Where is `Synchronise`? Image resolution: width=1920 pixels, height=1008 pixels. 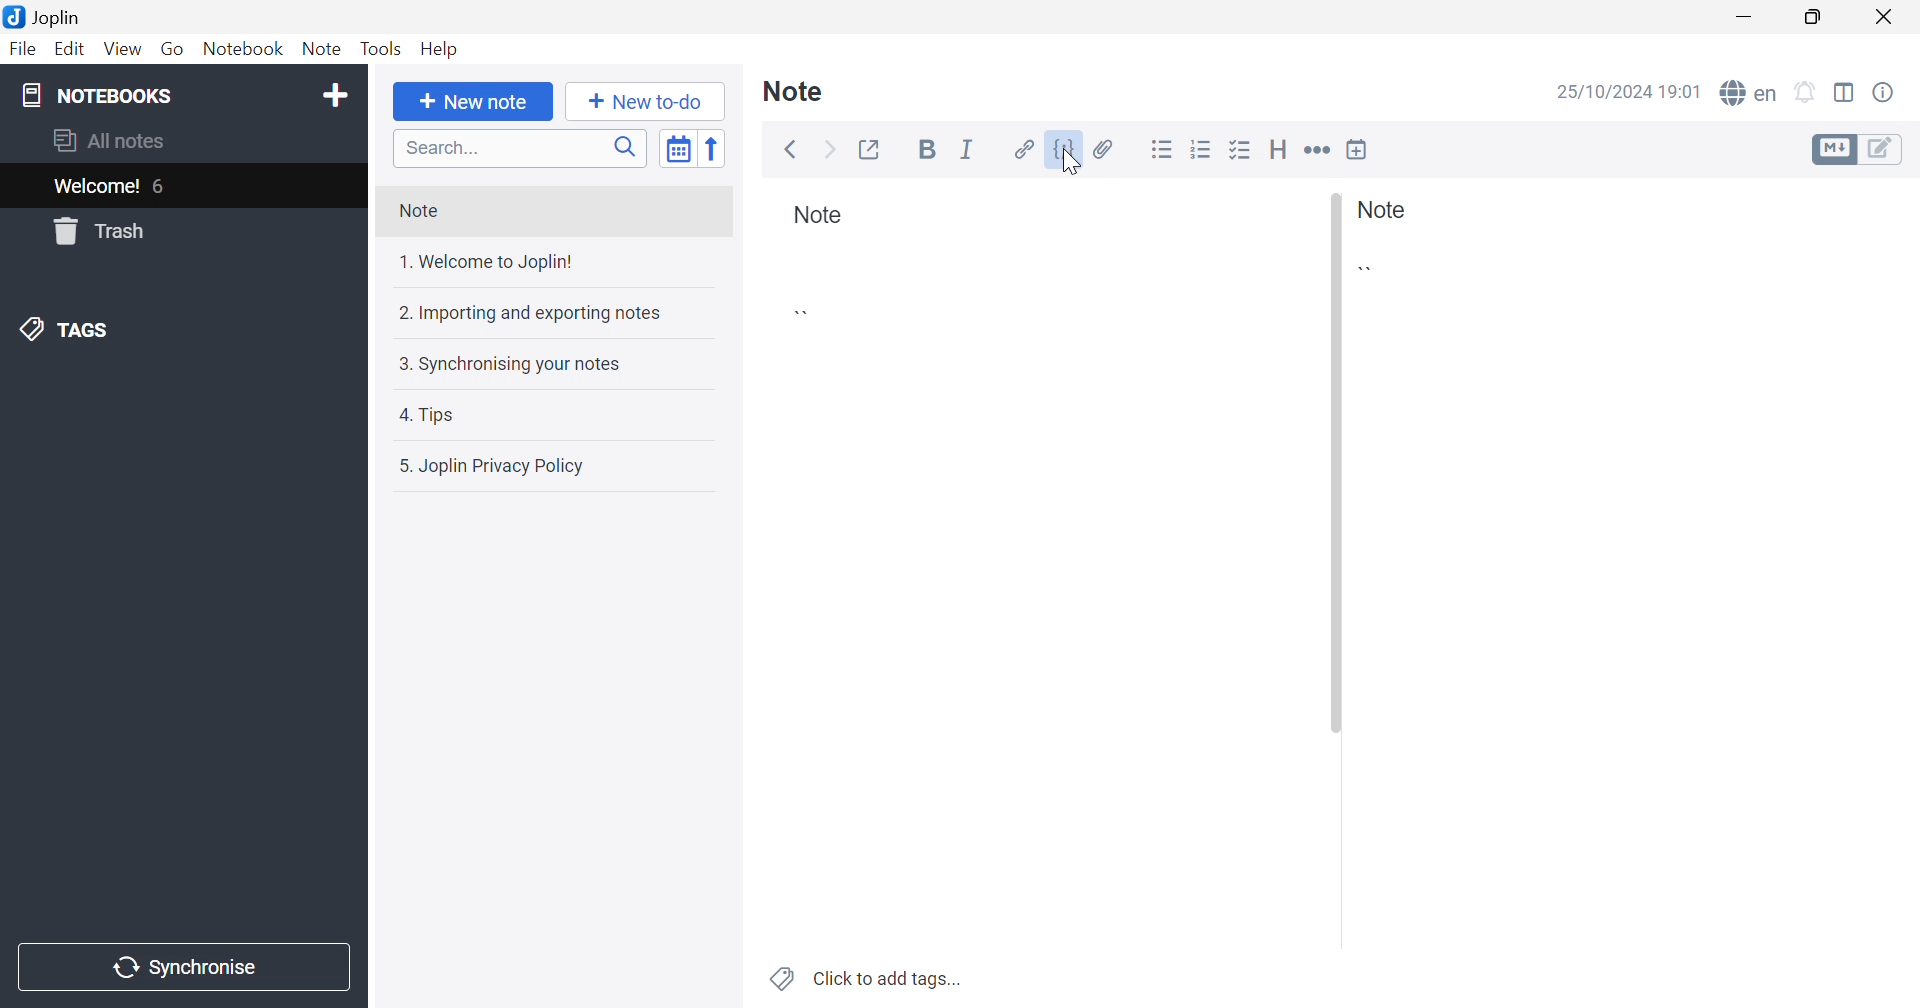 Synchronise is located at coordinates (180, 965).